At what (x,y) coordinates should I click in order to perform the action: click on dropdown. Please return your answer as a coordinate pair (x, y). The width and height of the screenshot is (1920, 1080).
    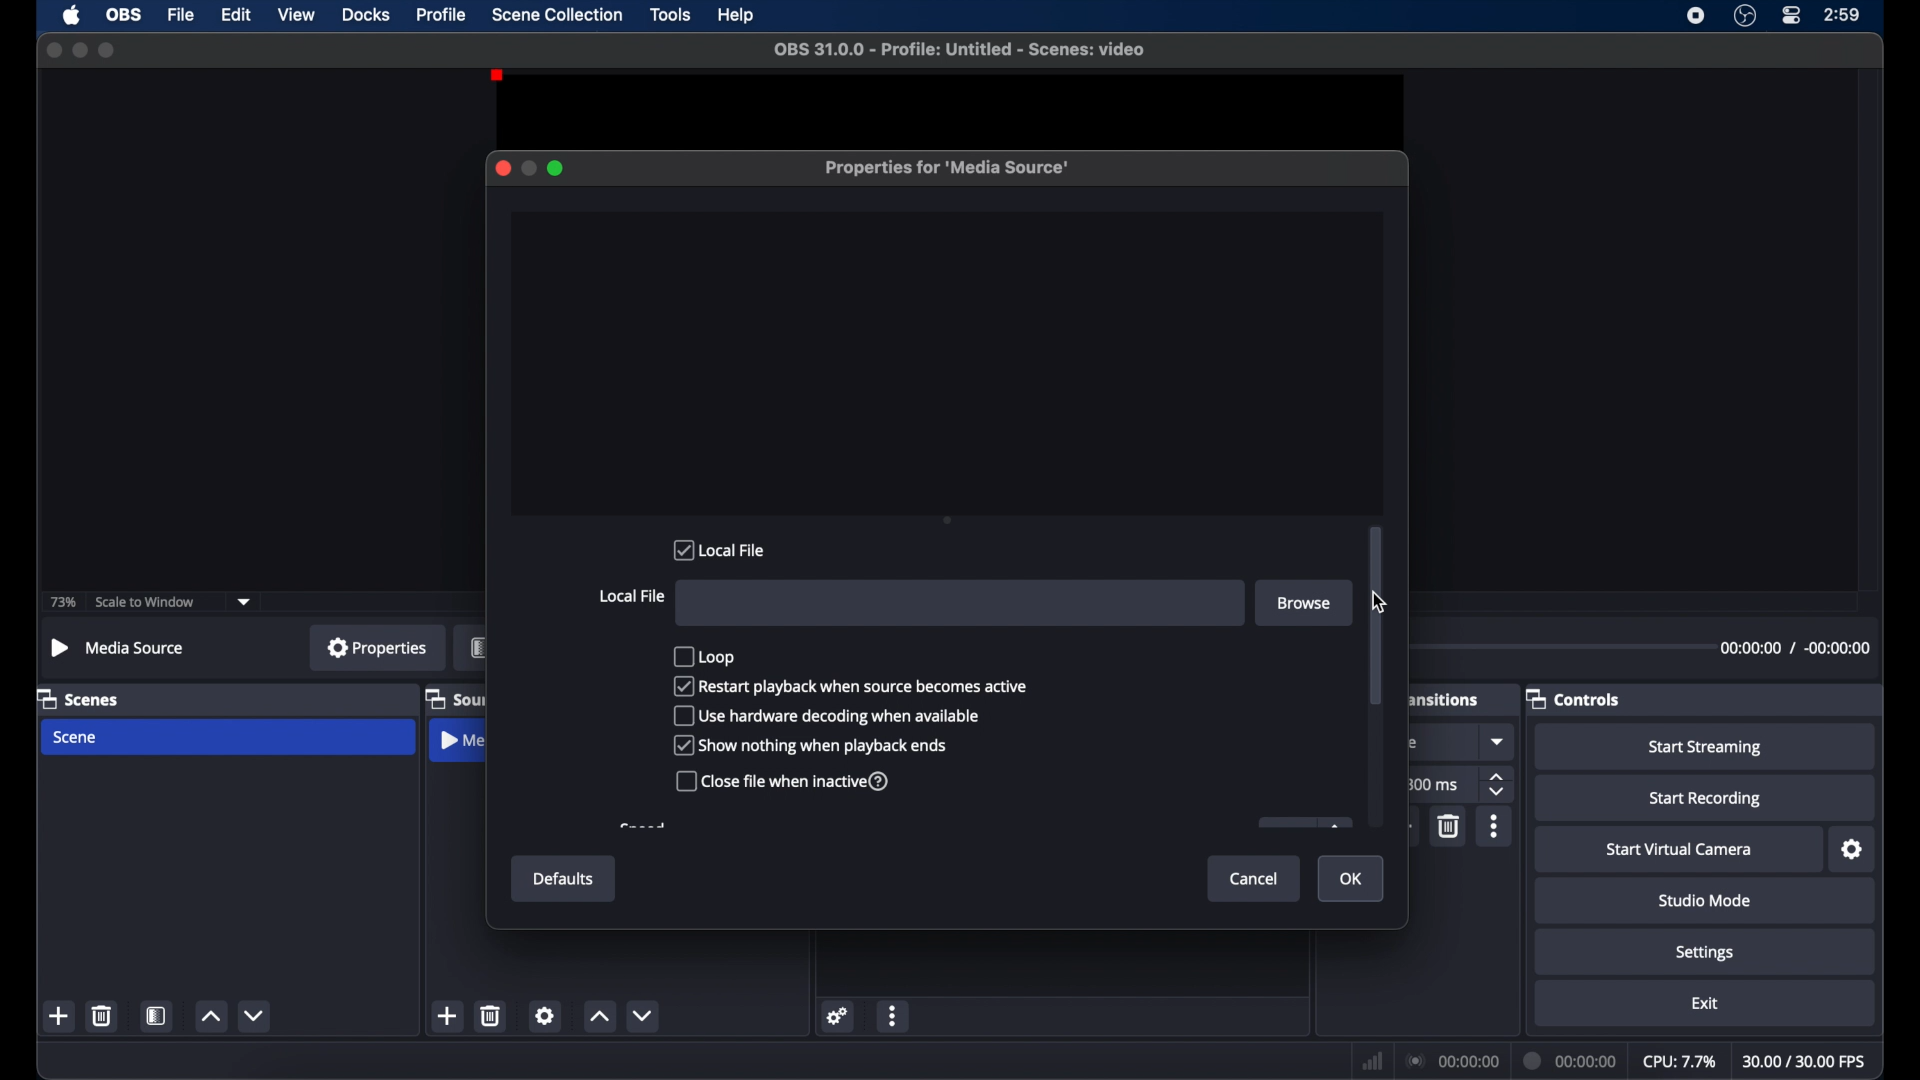
    Looking at the image, I should click on (245, 602).